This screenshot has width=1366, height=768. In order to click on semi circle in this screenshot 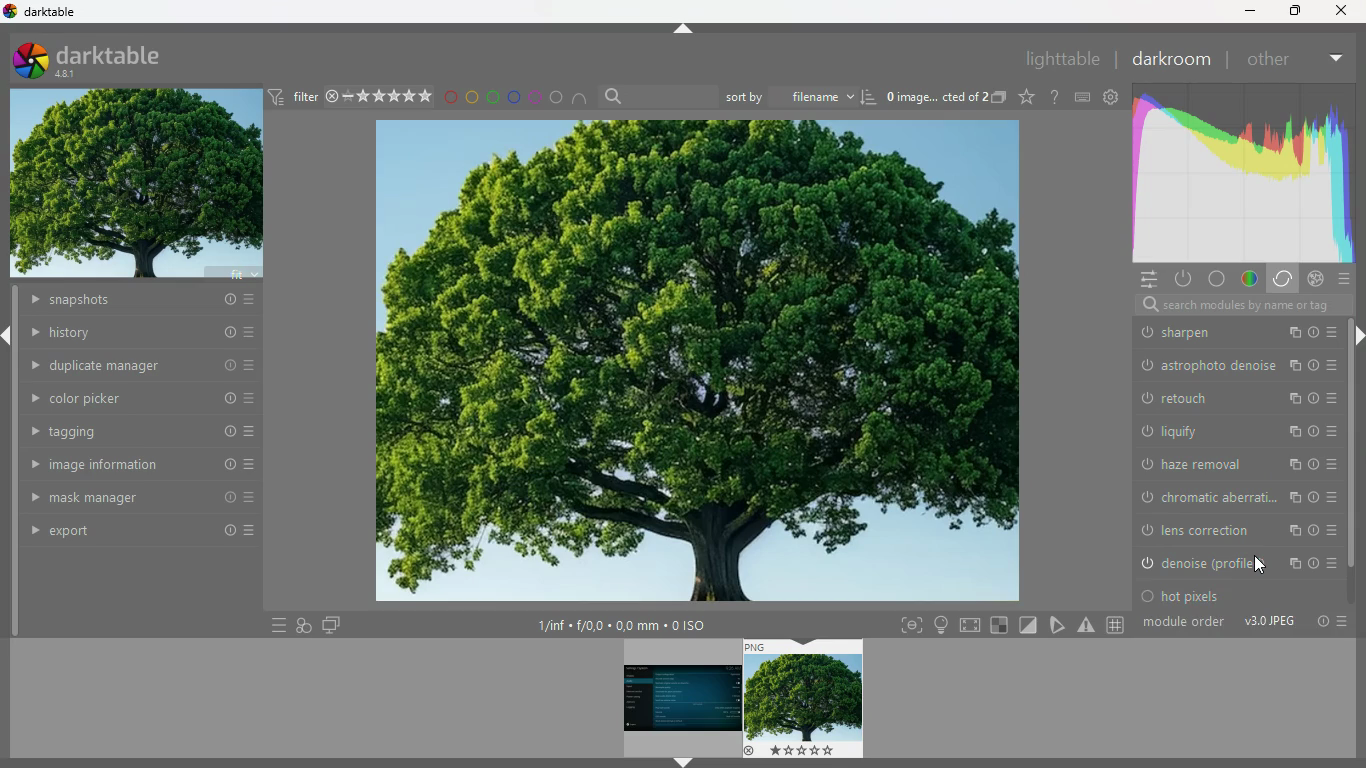, I will do `click(581, 97)`.